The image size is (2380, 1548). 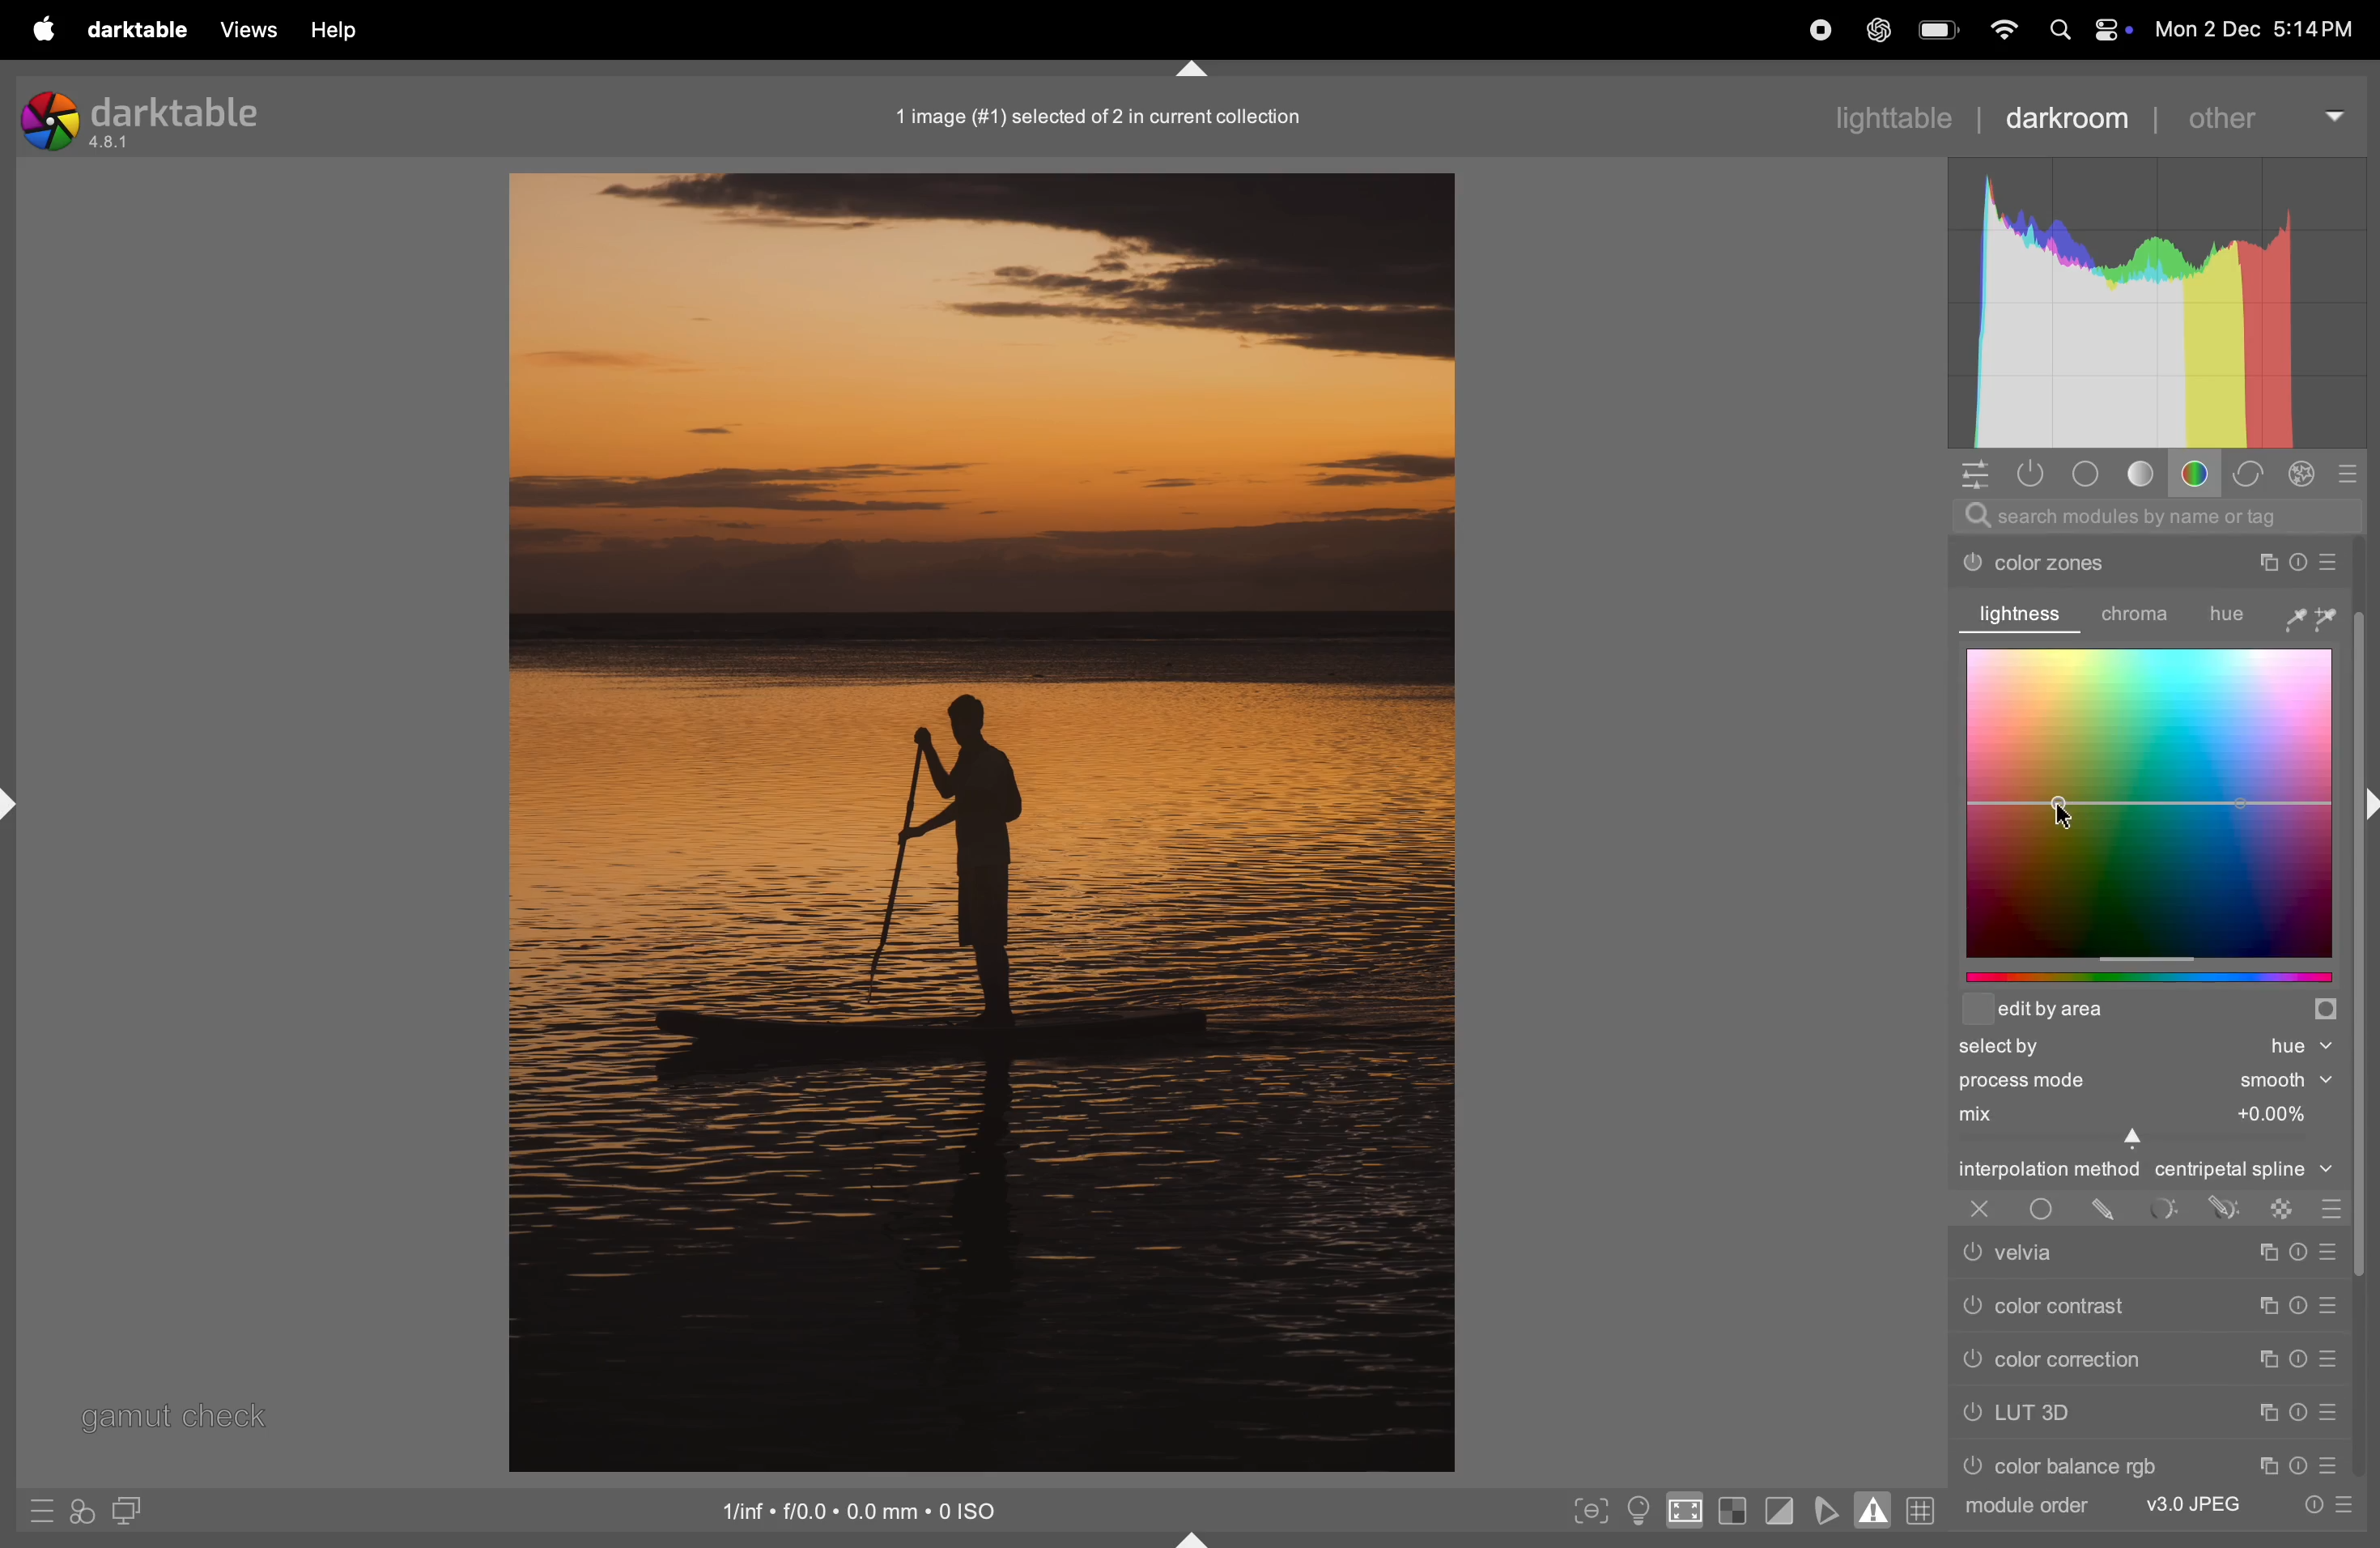 I want to click on , so click(x=2300, y=474).